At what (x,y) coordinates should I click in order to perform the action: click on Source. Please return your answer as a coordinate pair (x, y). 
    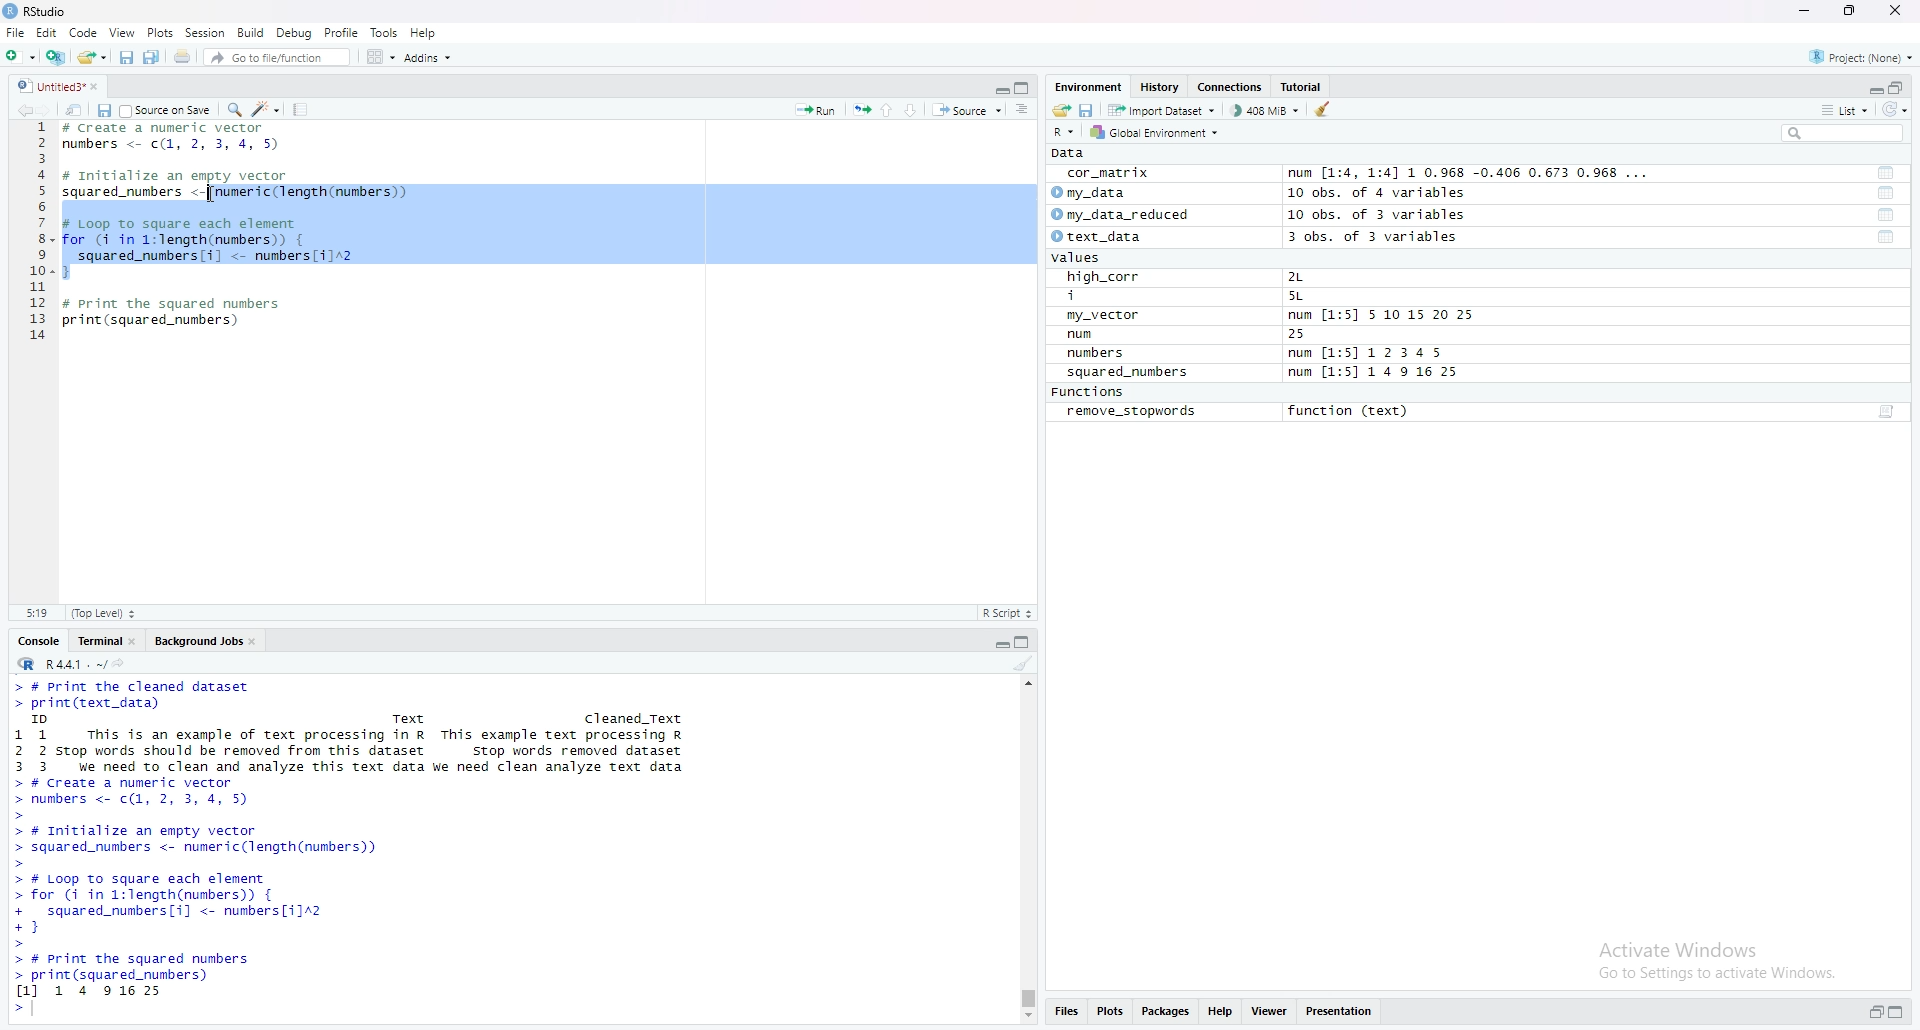
    Looking at the image, I should click on (967, 109).